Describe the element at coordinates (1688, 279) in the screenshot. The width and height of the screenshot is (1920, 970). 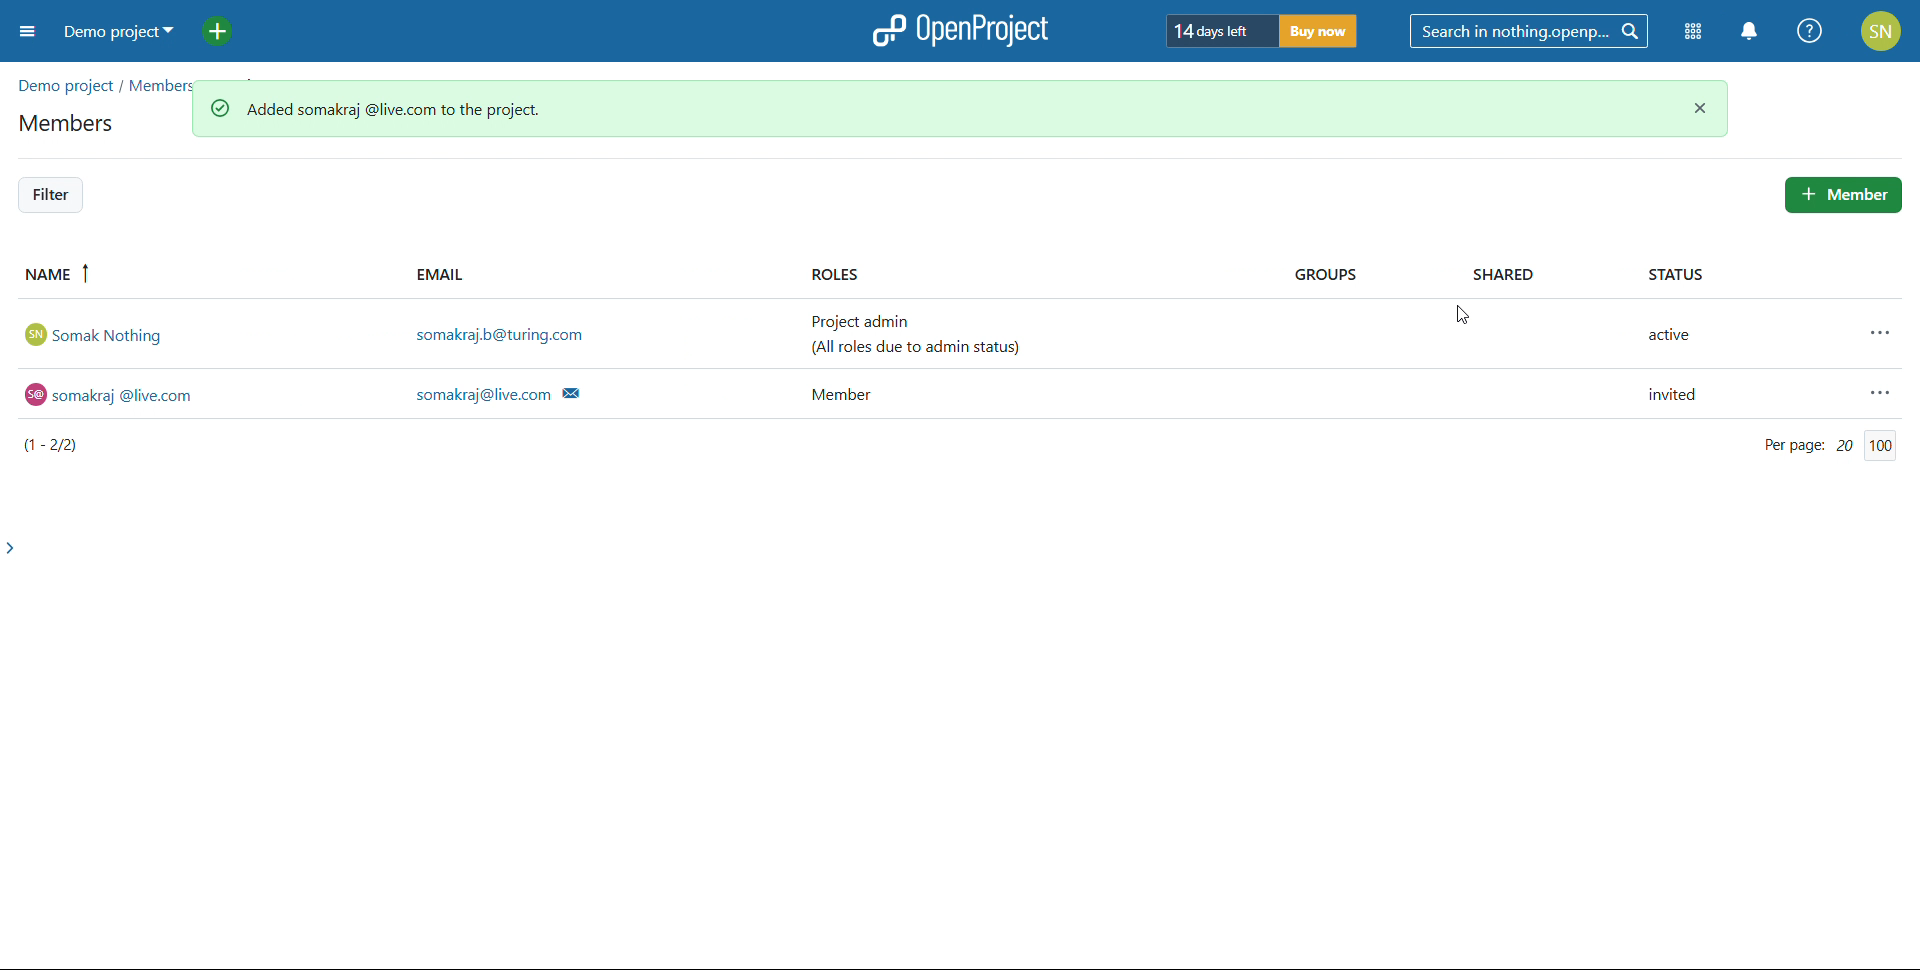
I see `STATUS` at that location.